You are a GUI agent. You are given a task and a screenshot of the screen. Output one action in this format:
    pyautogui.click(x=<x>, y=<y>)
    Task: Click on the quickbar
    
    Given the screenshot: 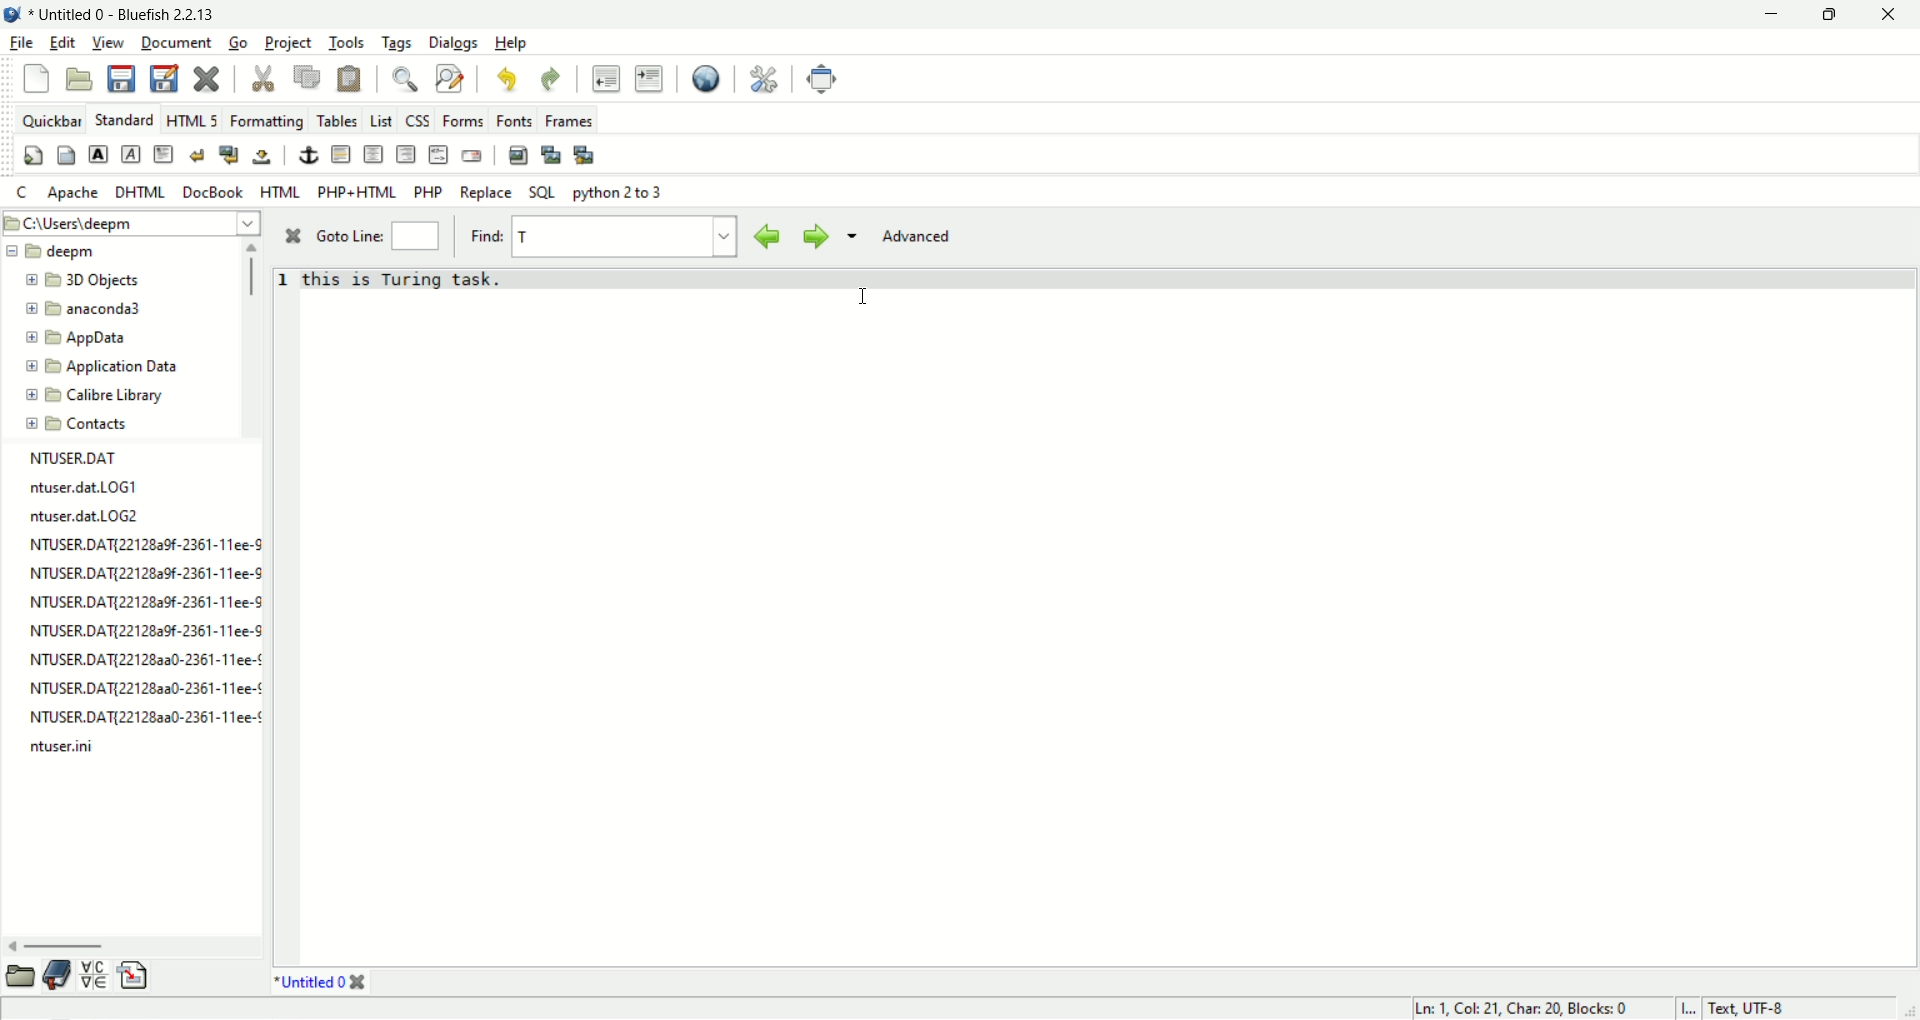 What is the action you would take?
    pyautogui.click(x=52, y=121)
    